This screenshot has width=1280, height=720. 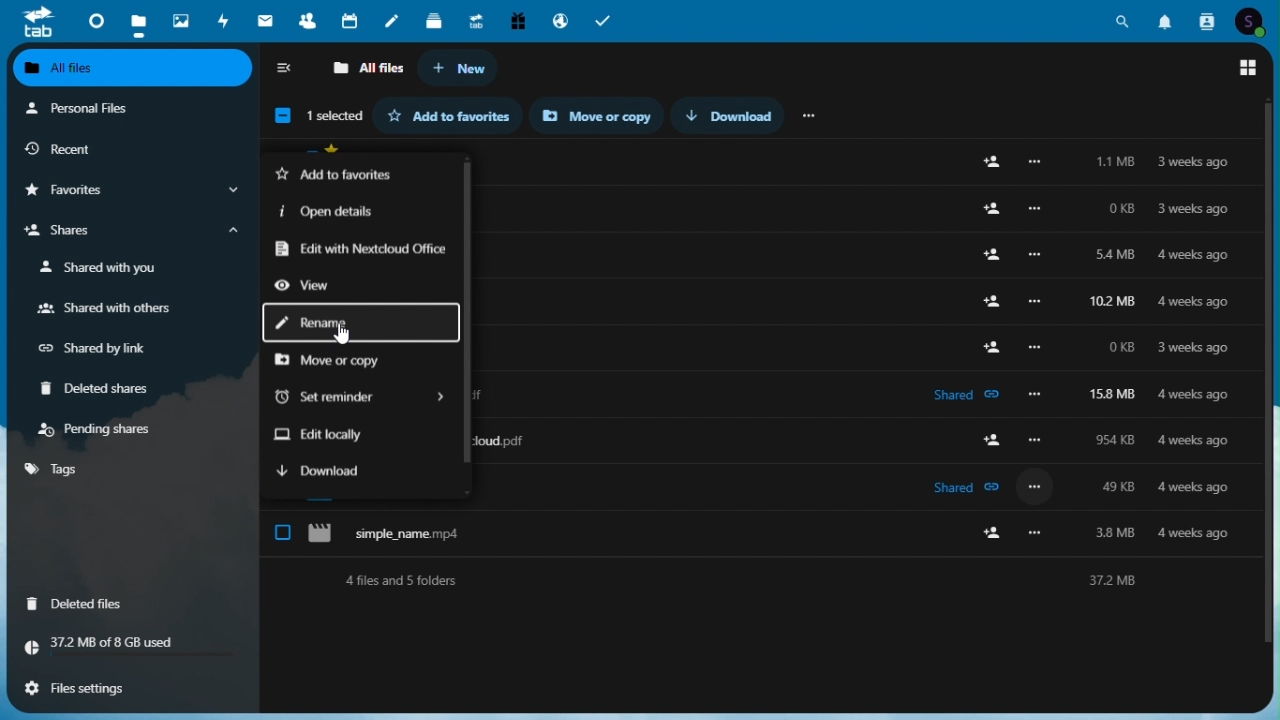 I want to click on shared with others, so click(x=103, y=310).